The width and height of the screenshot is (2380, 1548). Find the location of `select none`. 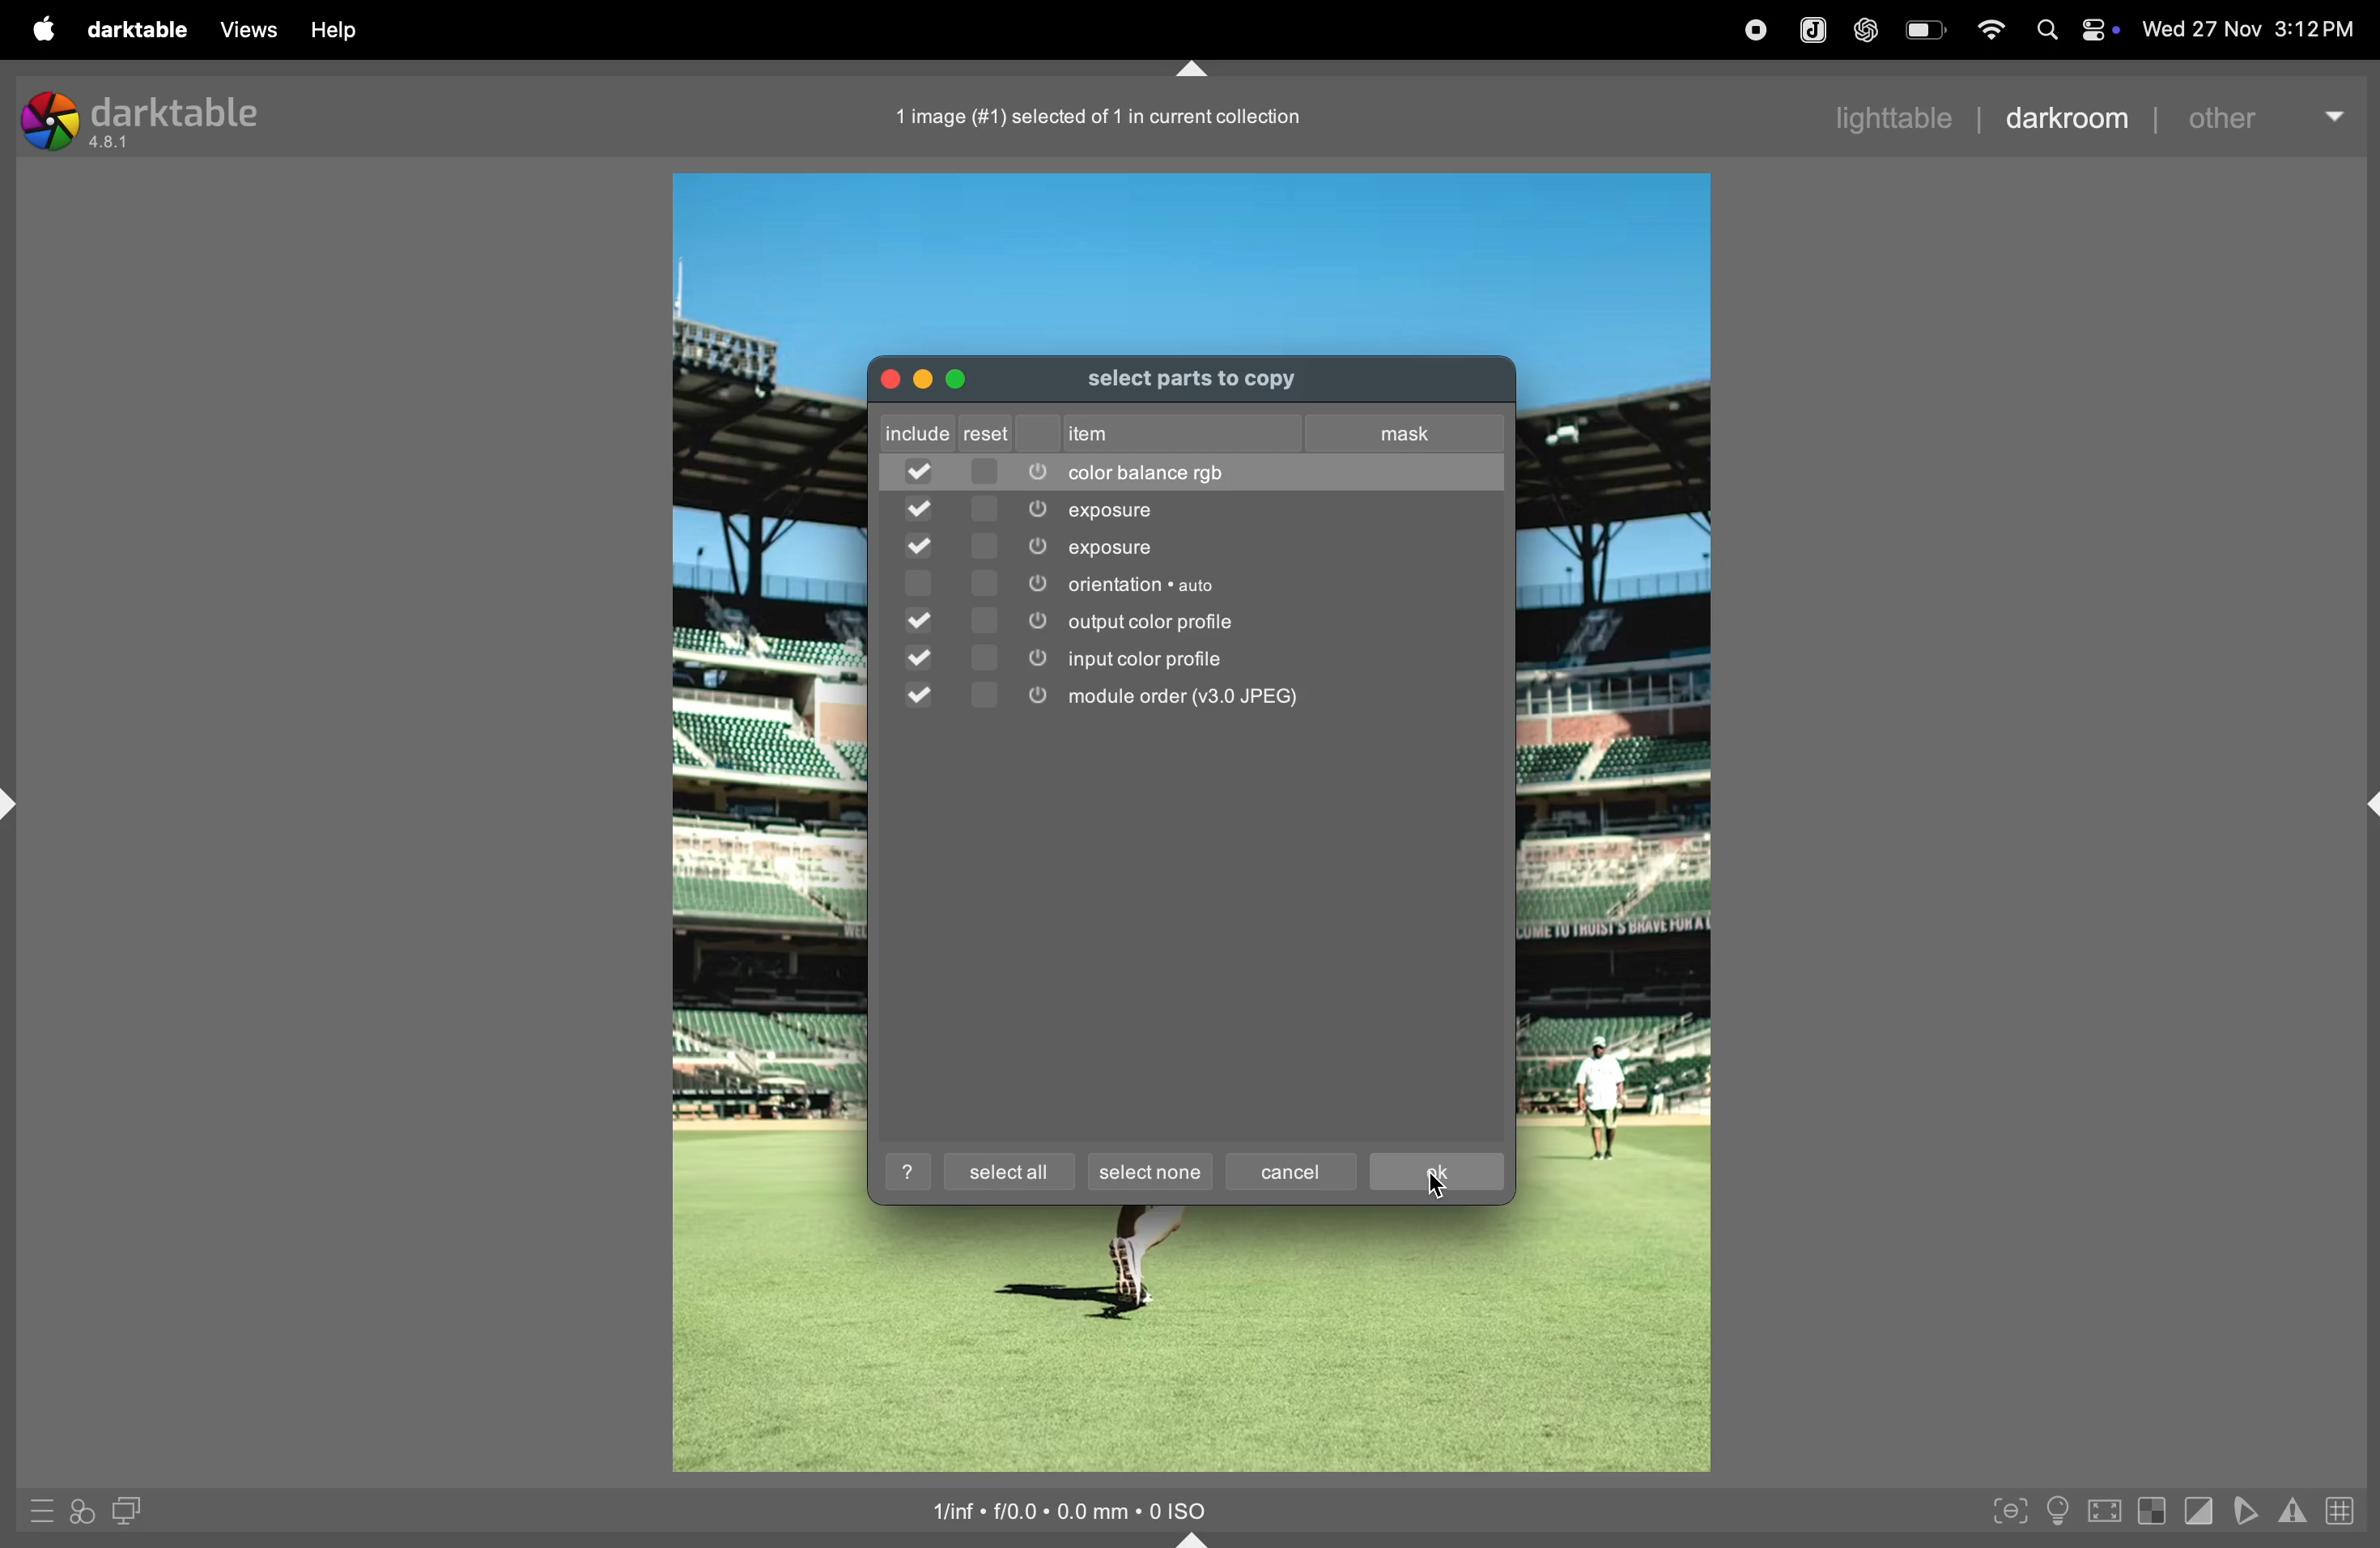

select none is located at coordinates (1155, 1174).